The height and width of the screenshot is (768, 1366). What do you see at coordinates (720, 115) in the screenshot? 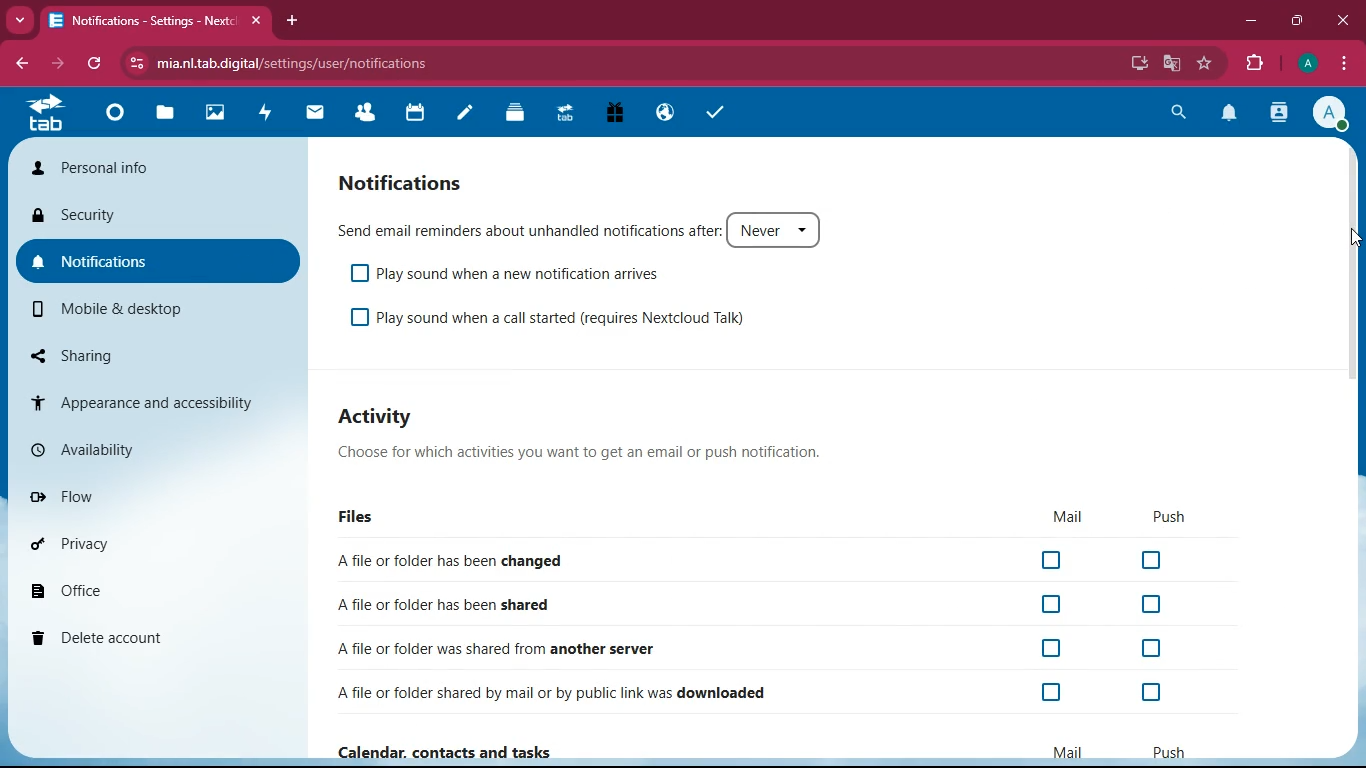
I see `task` at bounding box center [720, 115].